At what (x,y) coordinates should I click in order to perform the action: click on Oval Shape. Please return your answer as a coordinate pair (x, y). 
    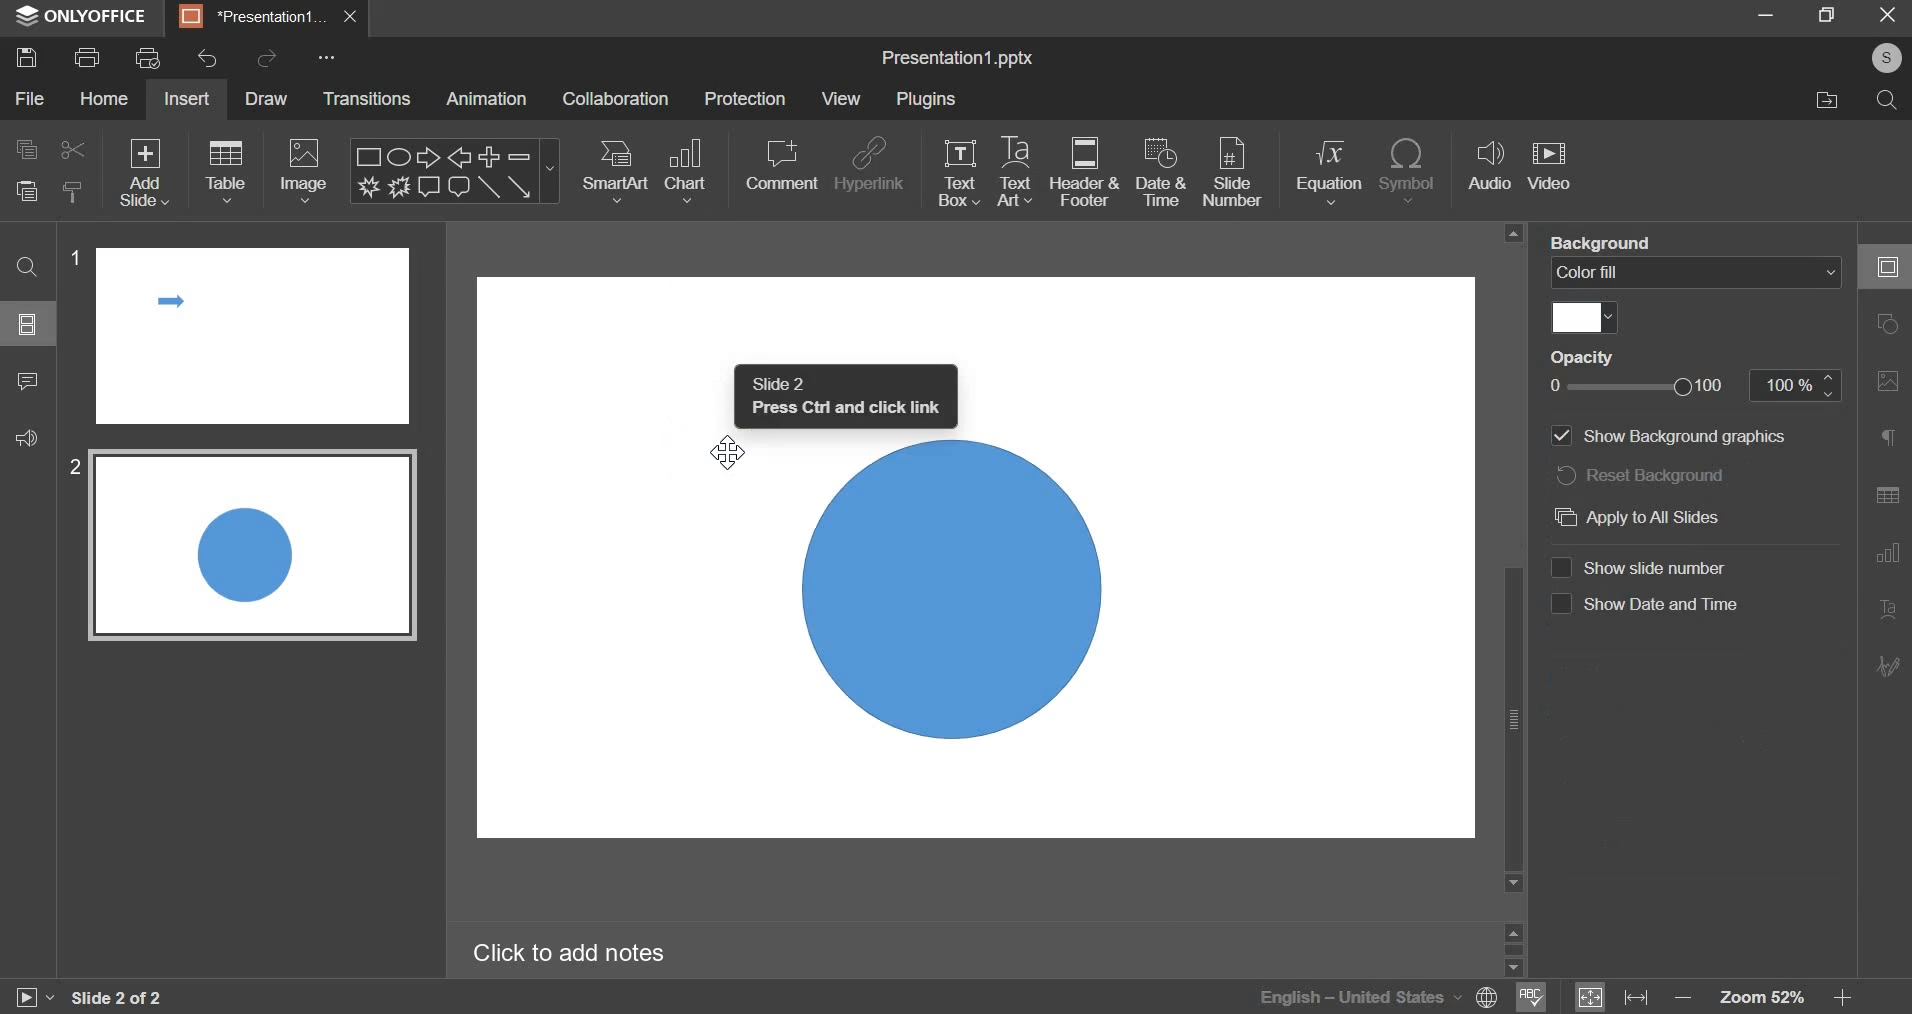
    Looking at the image, I should click on (966, 598).